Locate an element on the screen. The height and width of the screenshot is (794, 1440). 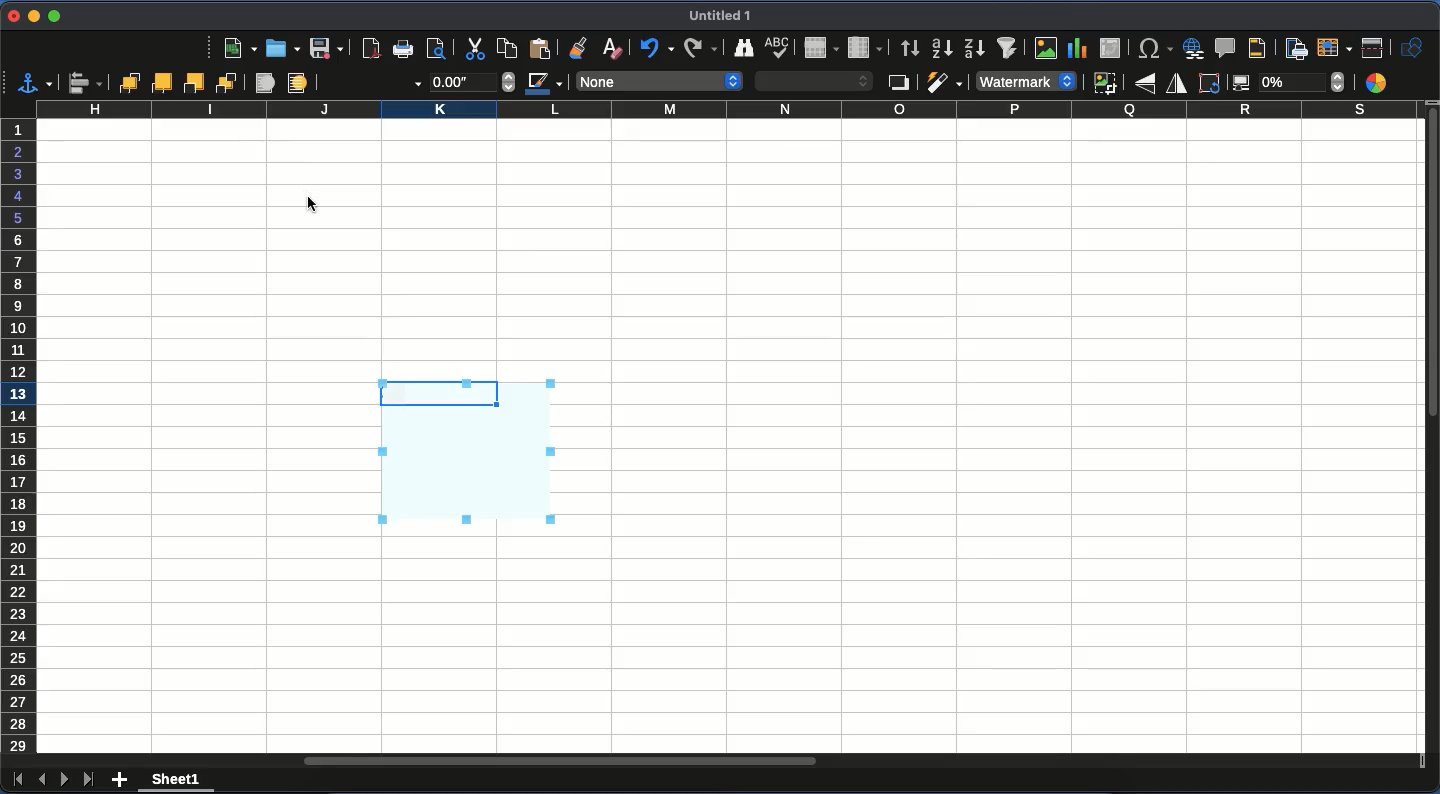
close is located at coordinates (11, 15).